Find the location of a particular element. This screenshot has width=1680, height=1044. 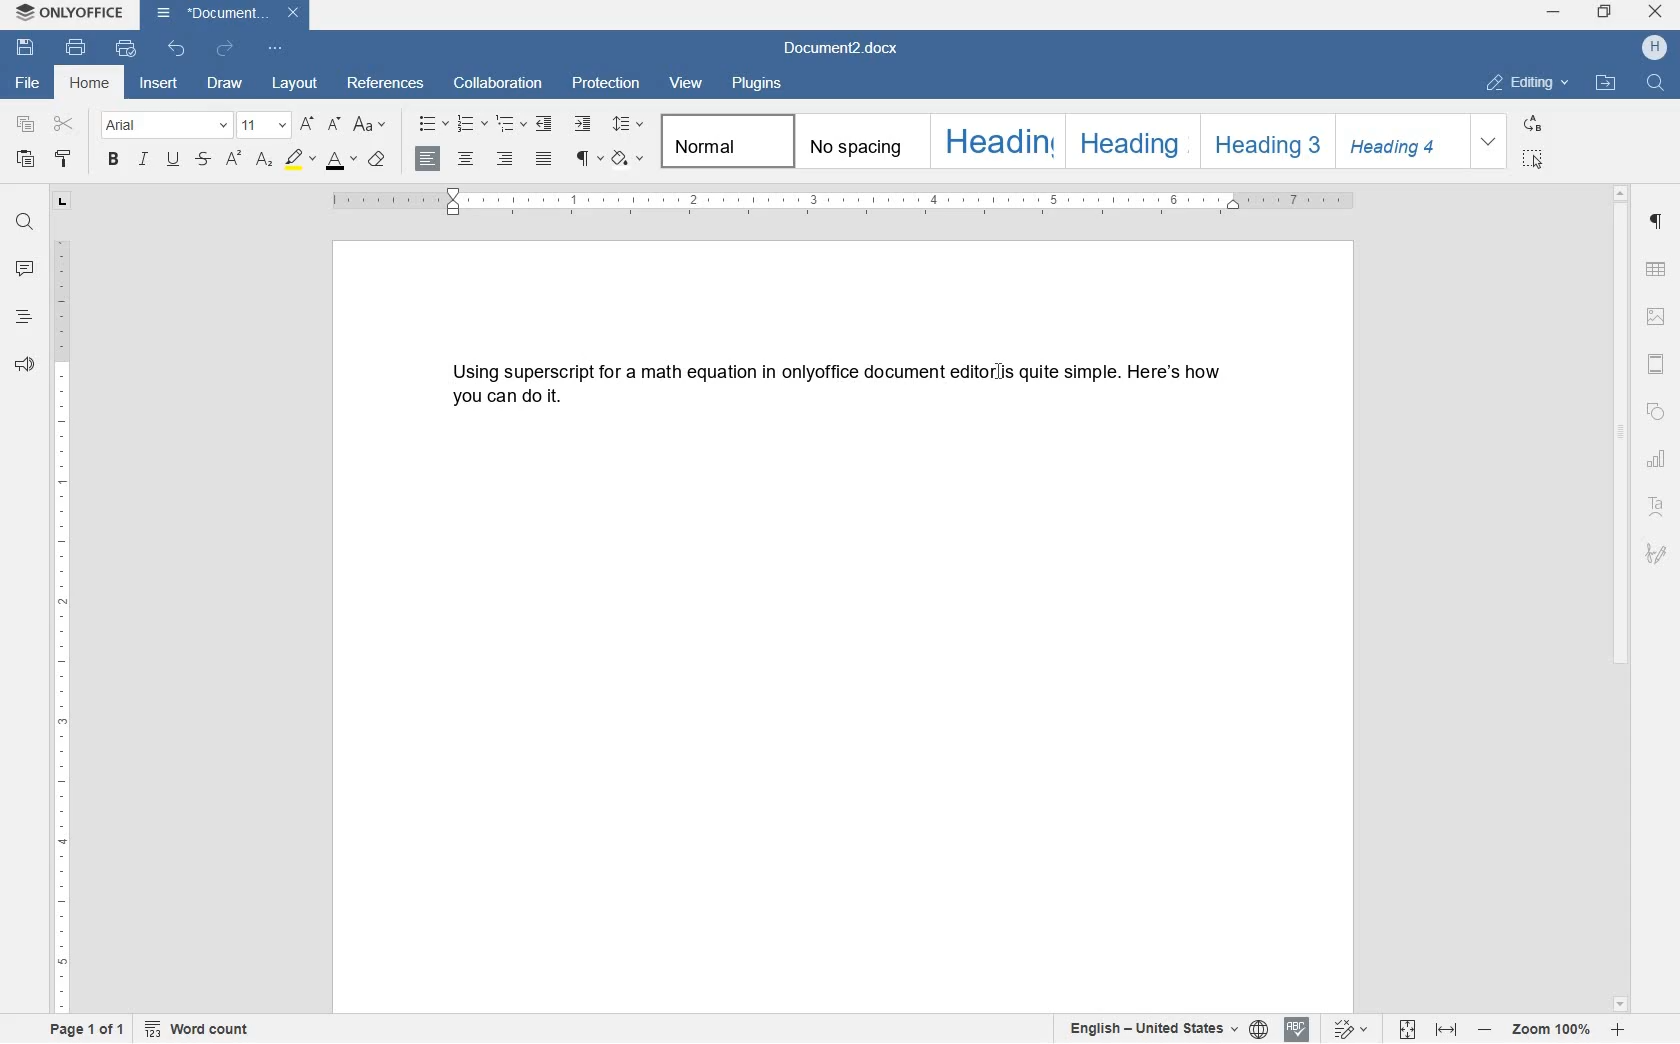

layout is located at coordinates (297, 84).